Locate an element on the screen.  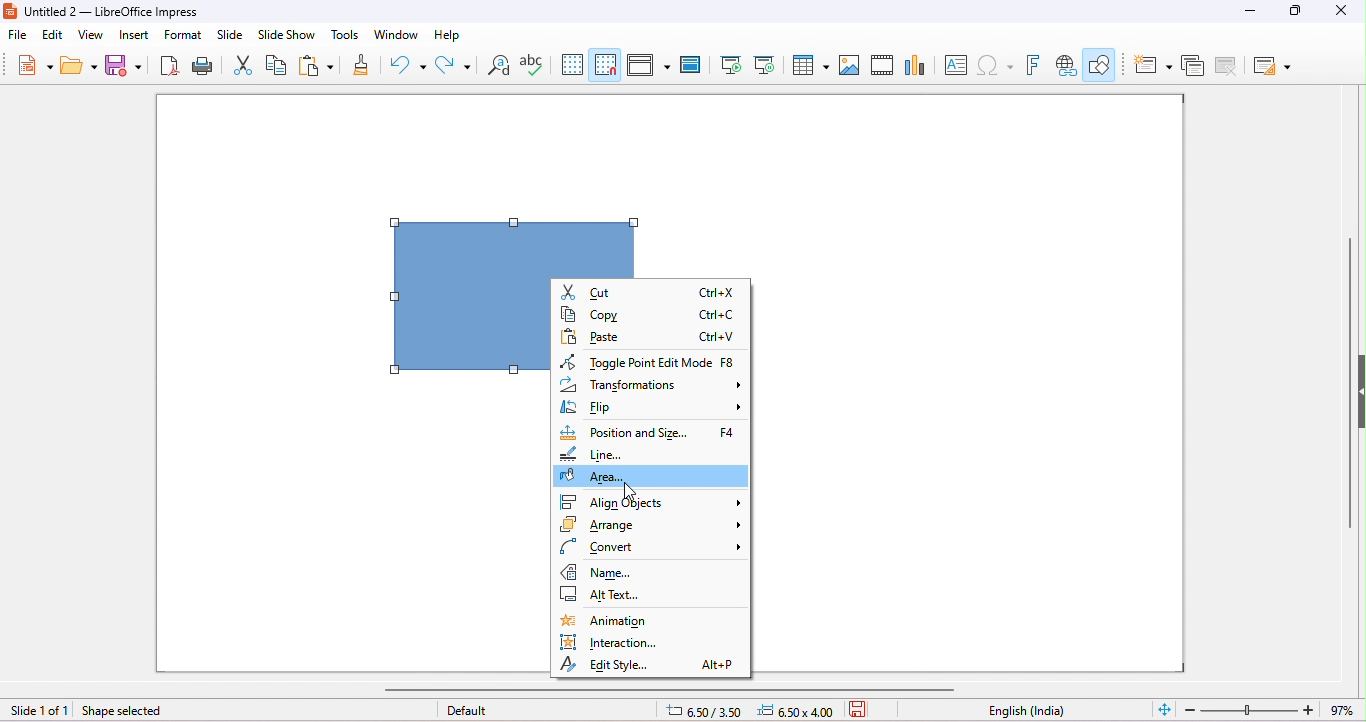
close is located at coordinates (1339, 11).